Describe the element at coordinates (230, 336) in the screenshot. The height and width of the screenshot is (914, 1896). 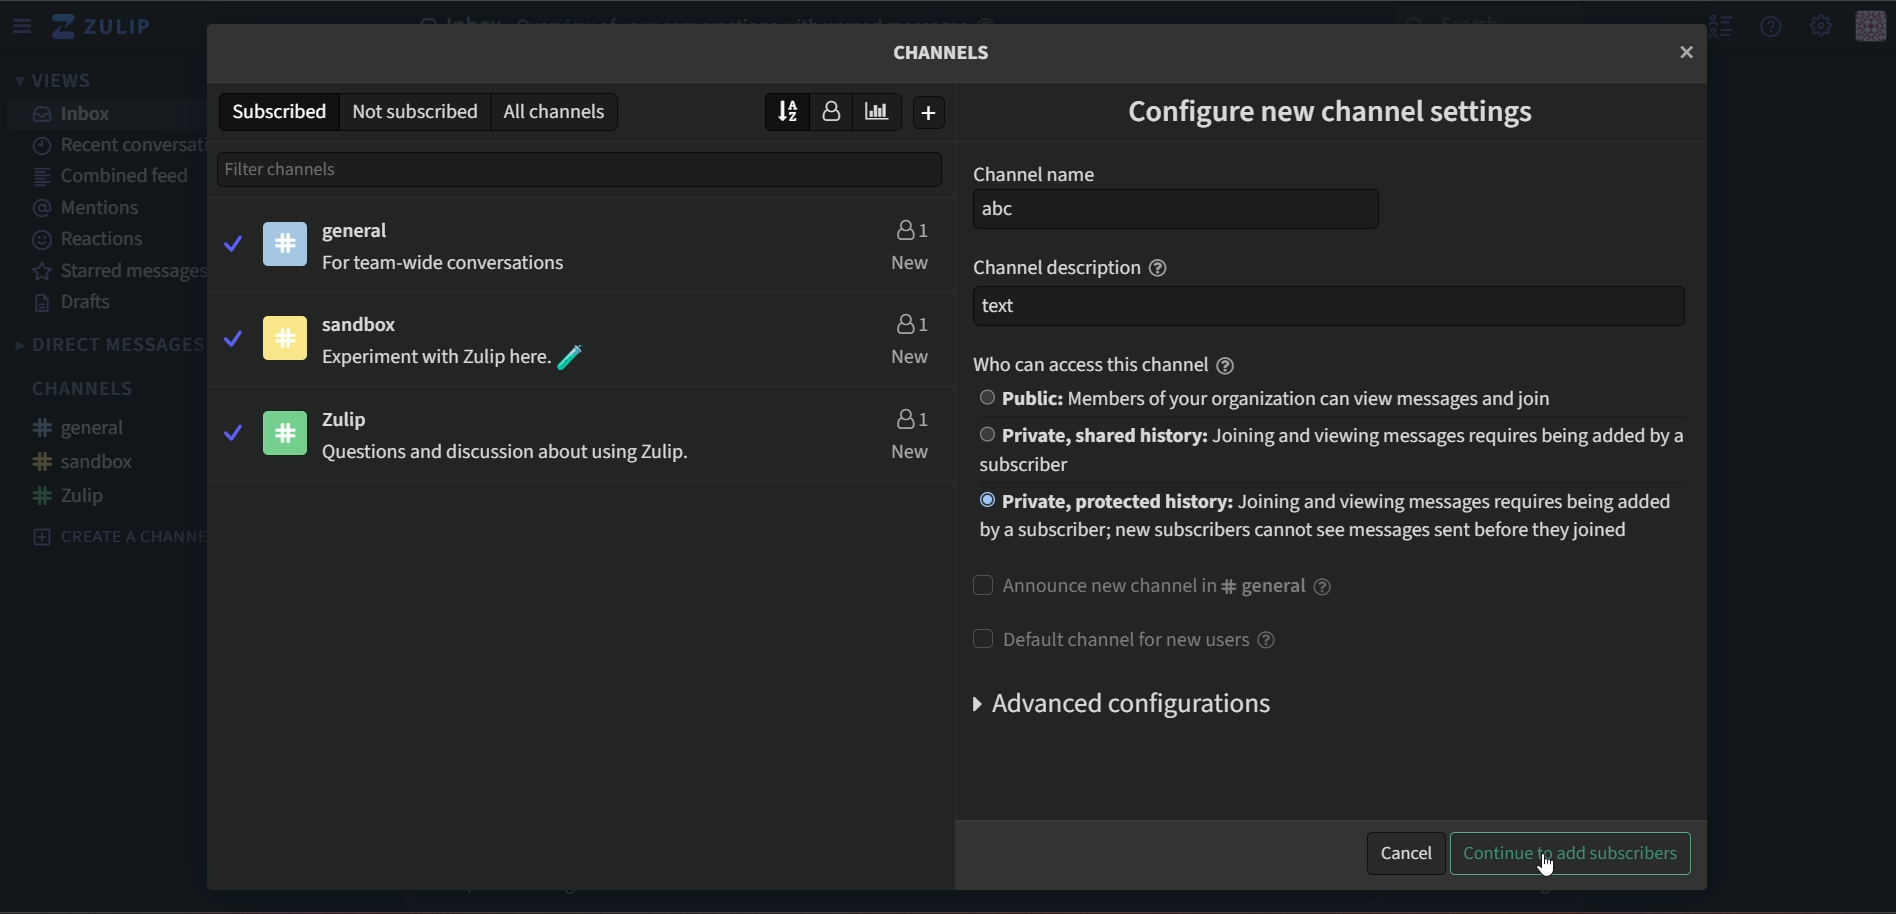
I see `tick` at that location.